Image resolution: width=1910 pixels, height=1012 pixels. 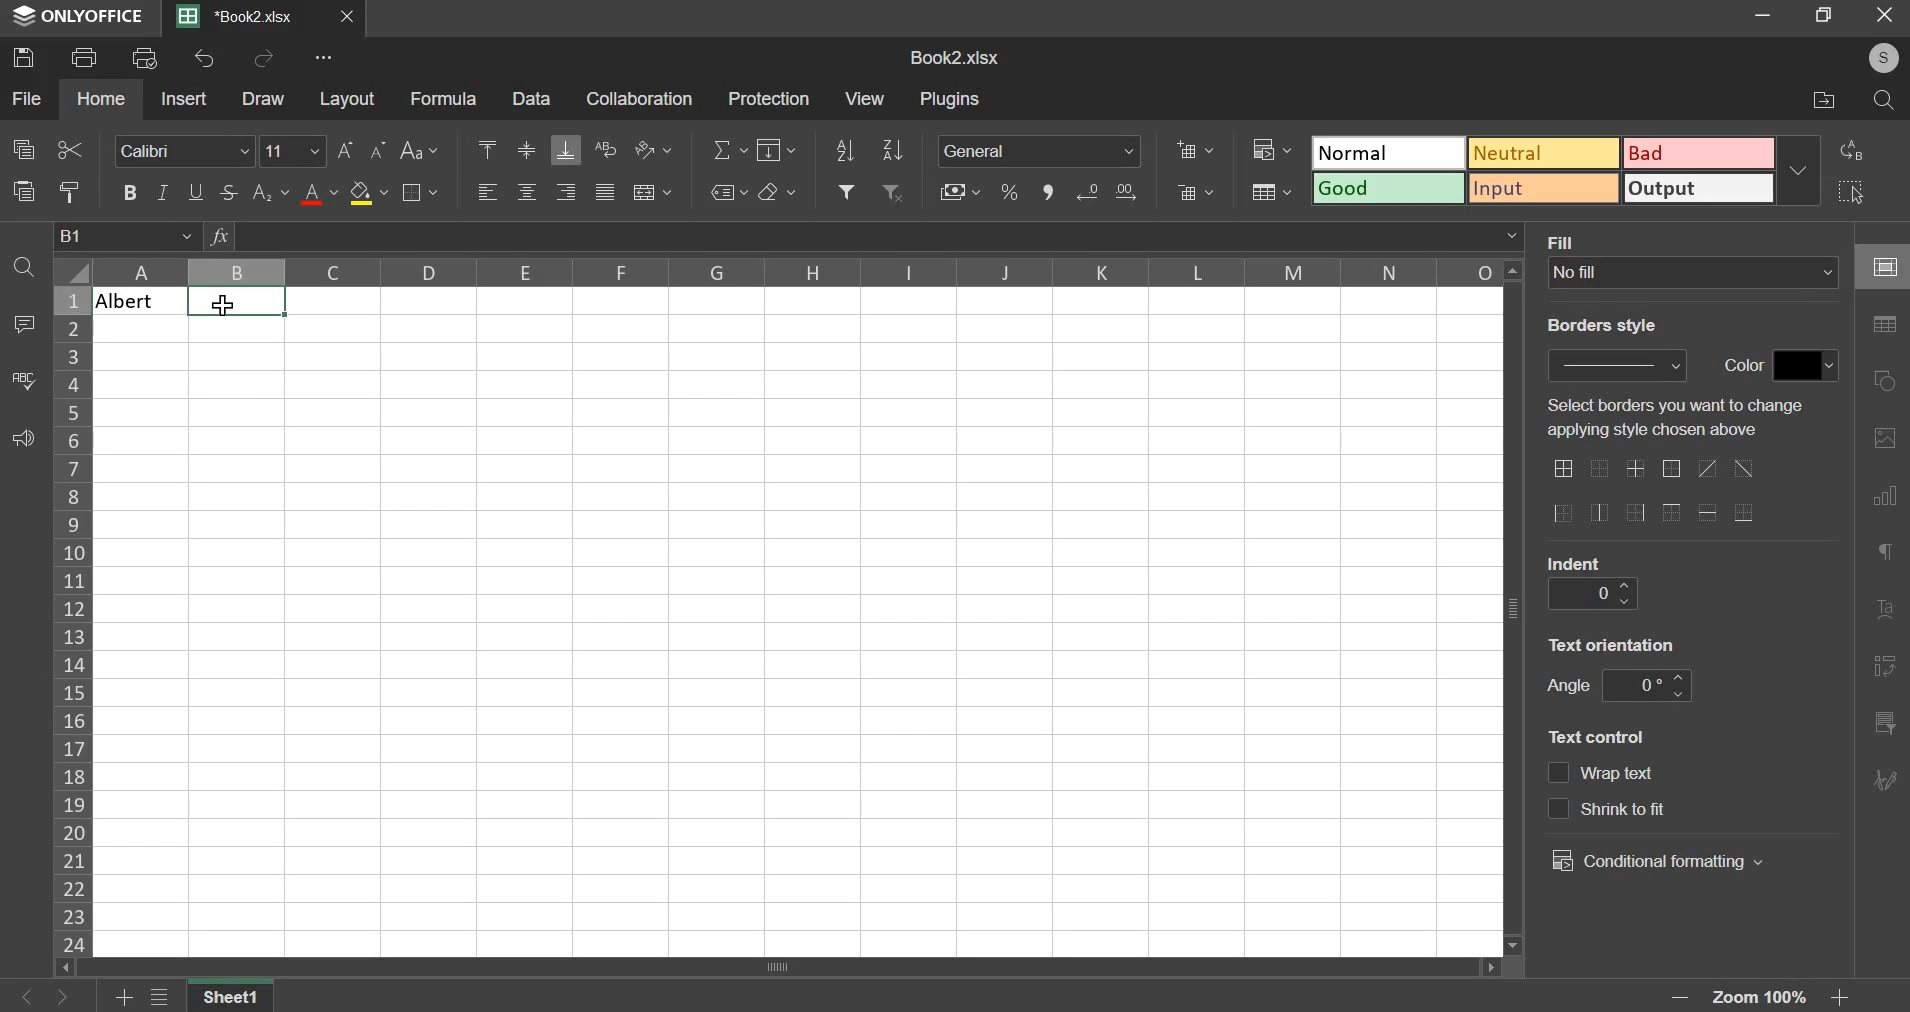 What do you see at coordinates (1889, 781) in the screenshot?
I see `` at bounding box center [1889, 781].